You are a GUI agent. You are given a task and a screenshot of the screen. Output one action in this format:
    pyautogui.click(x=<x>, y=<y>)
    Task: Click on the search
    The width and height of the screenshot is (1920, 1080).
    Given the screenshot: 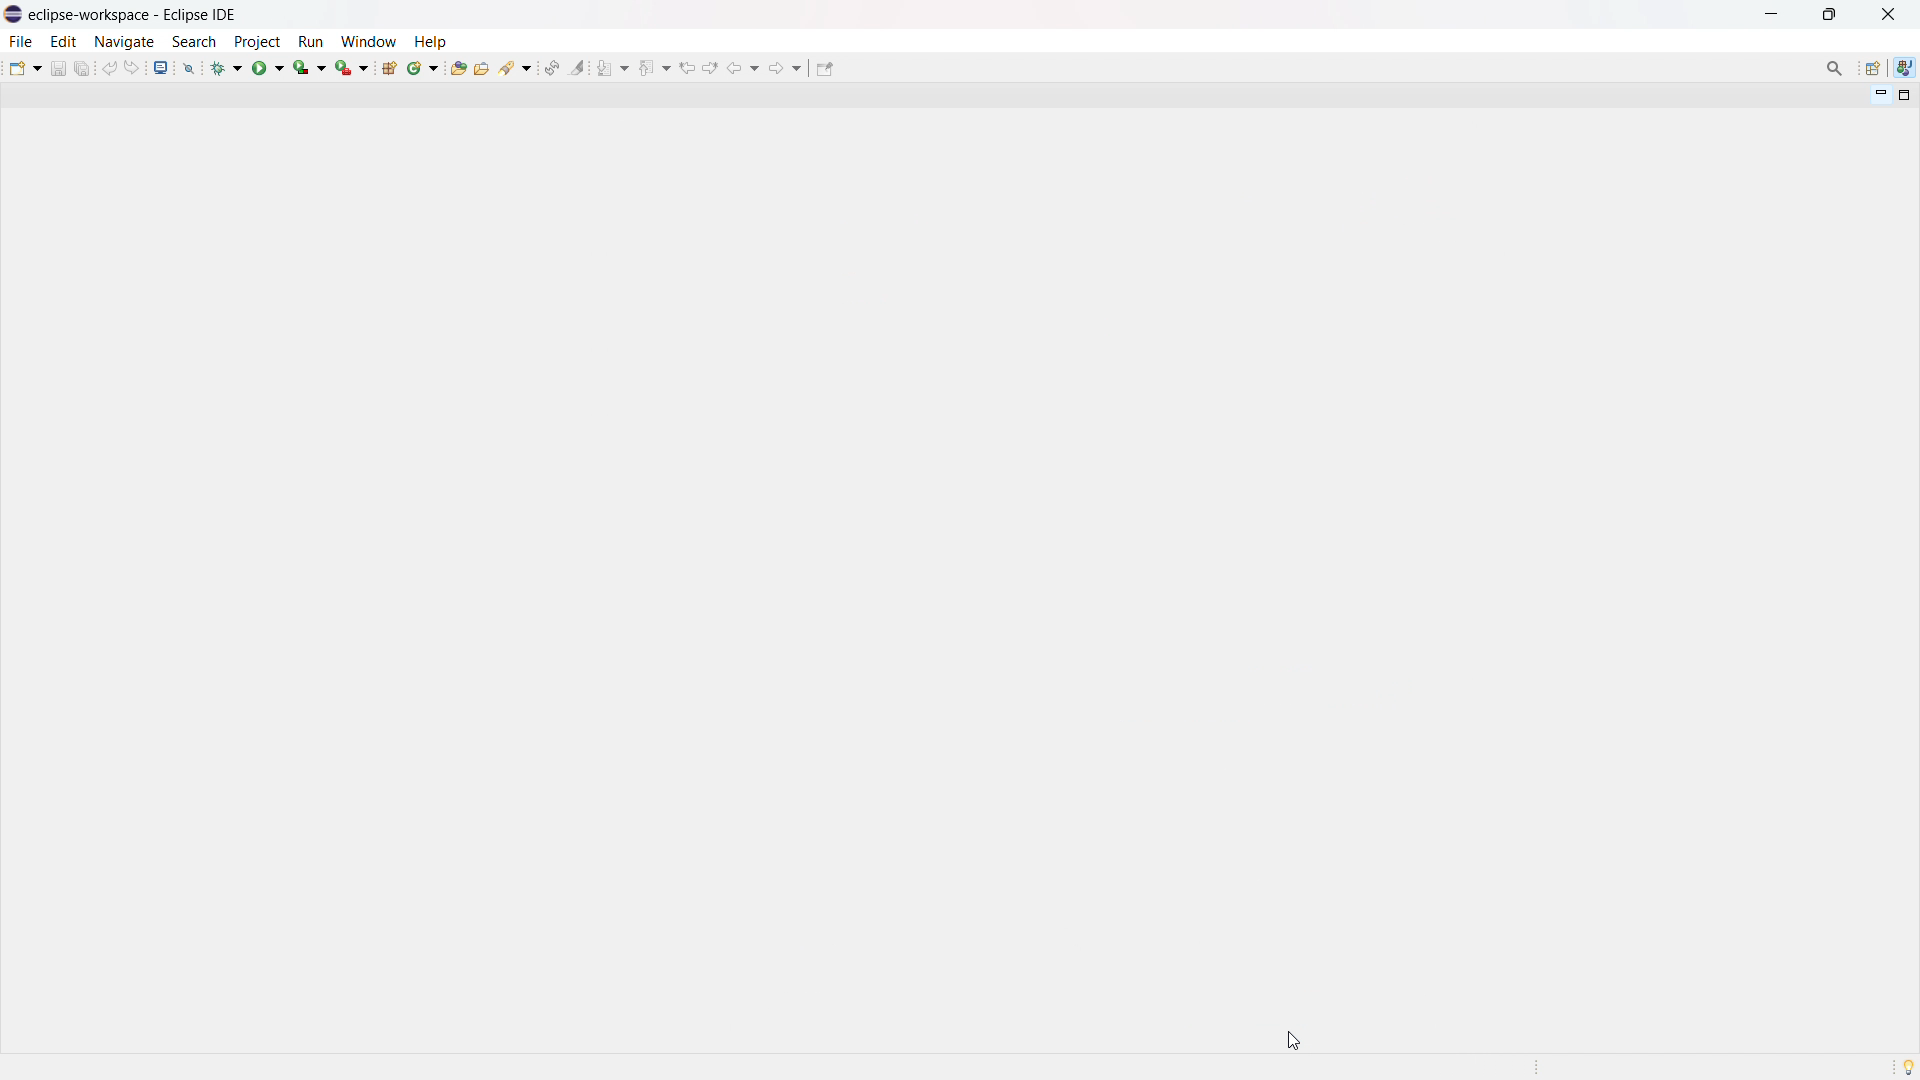 What is the action you would take?
    pyautogui.click(x=517, y=66)
    